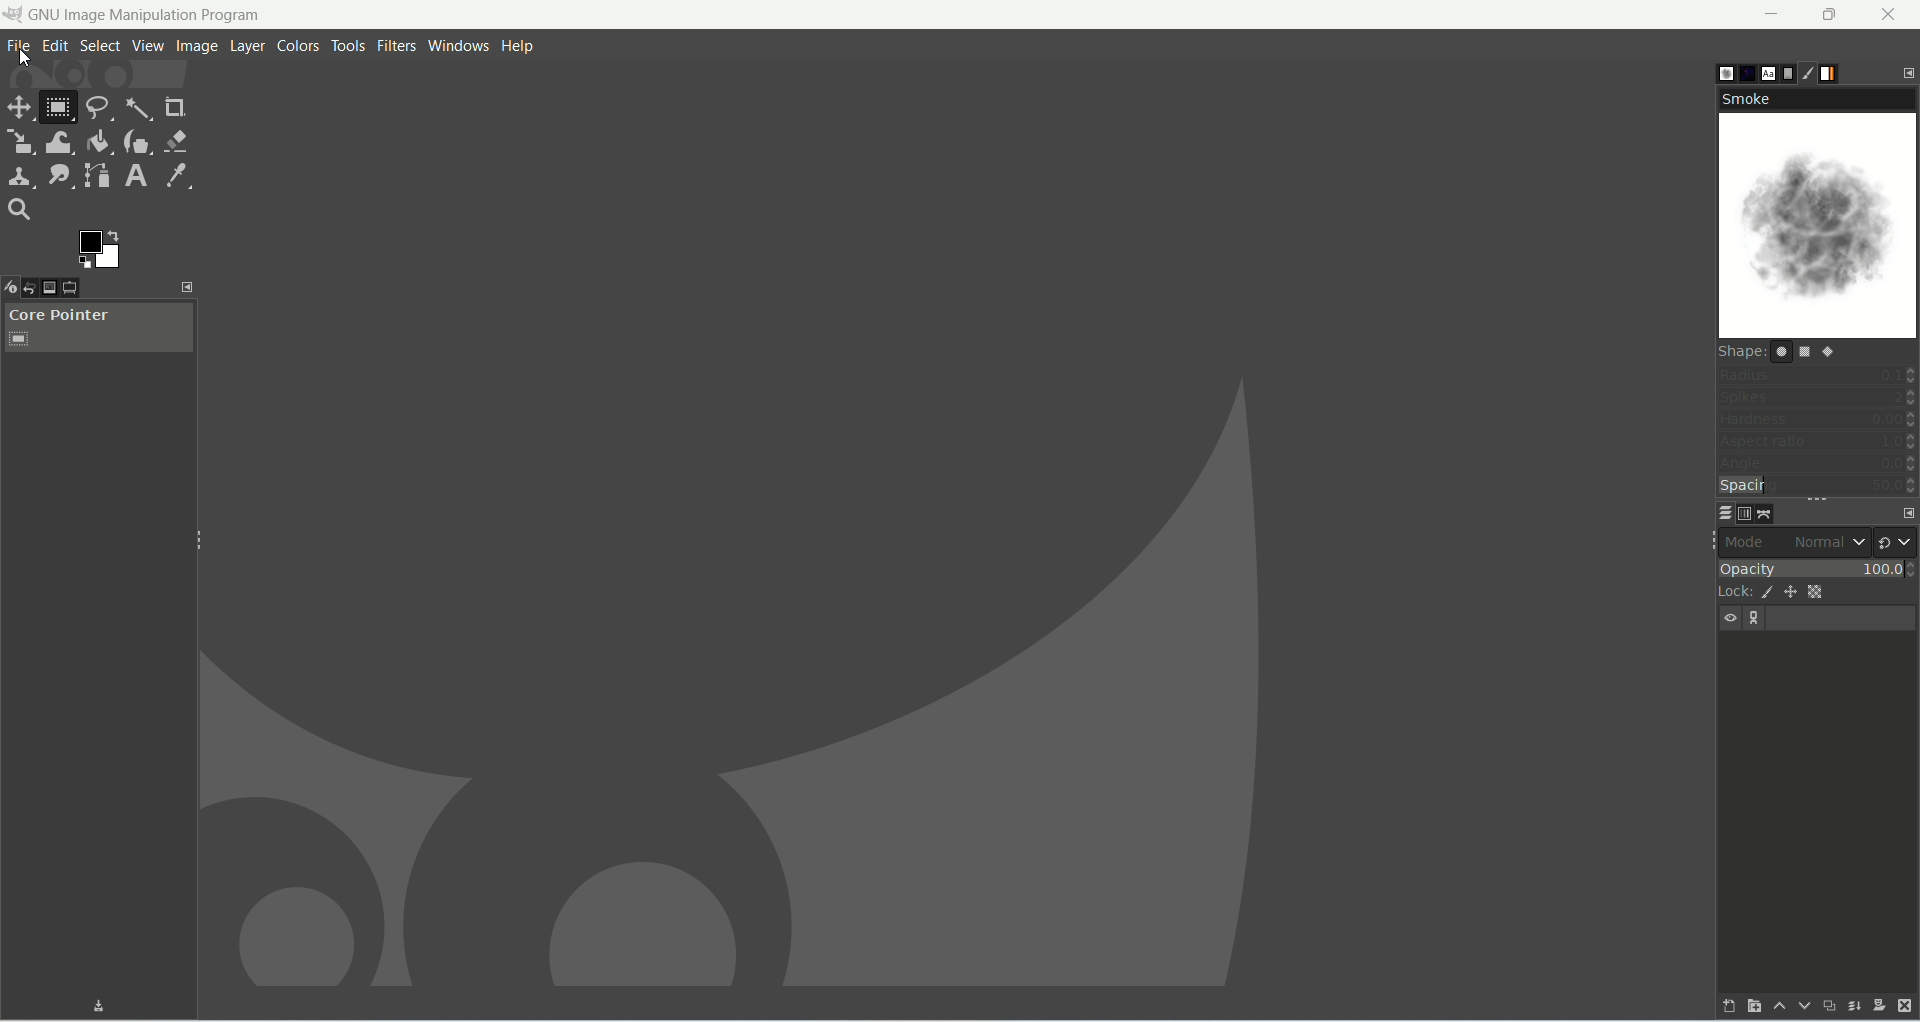  Describe the element at coordinates (1729, 593) in the screenshot. I see `lock` at that location.